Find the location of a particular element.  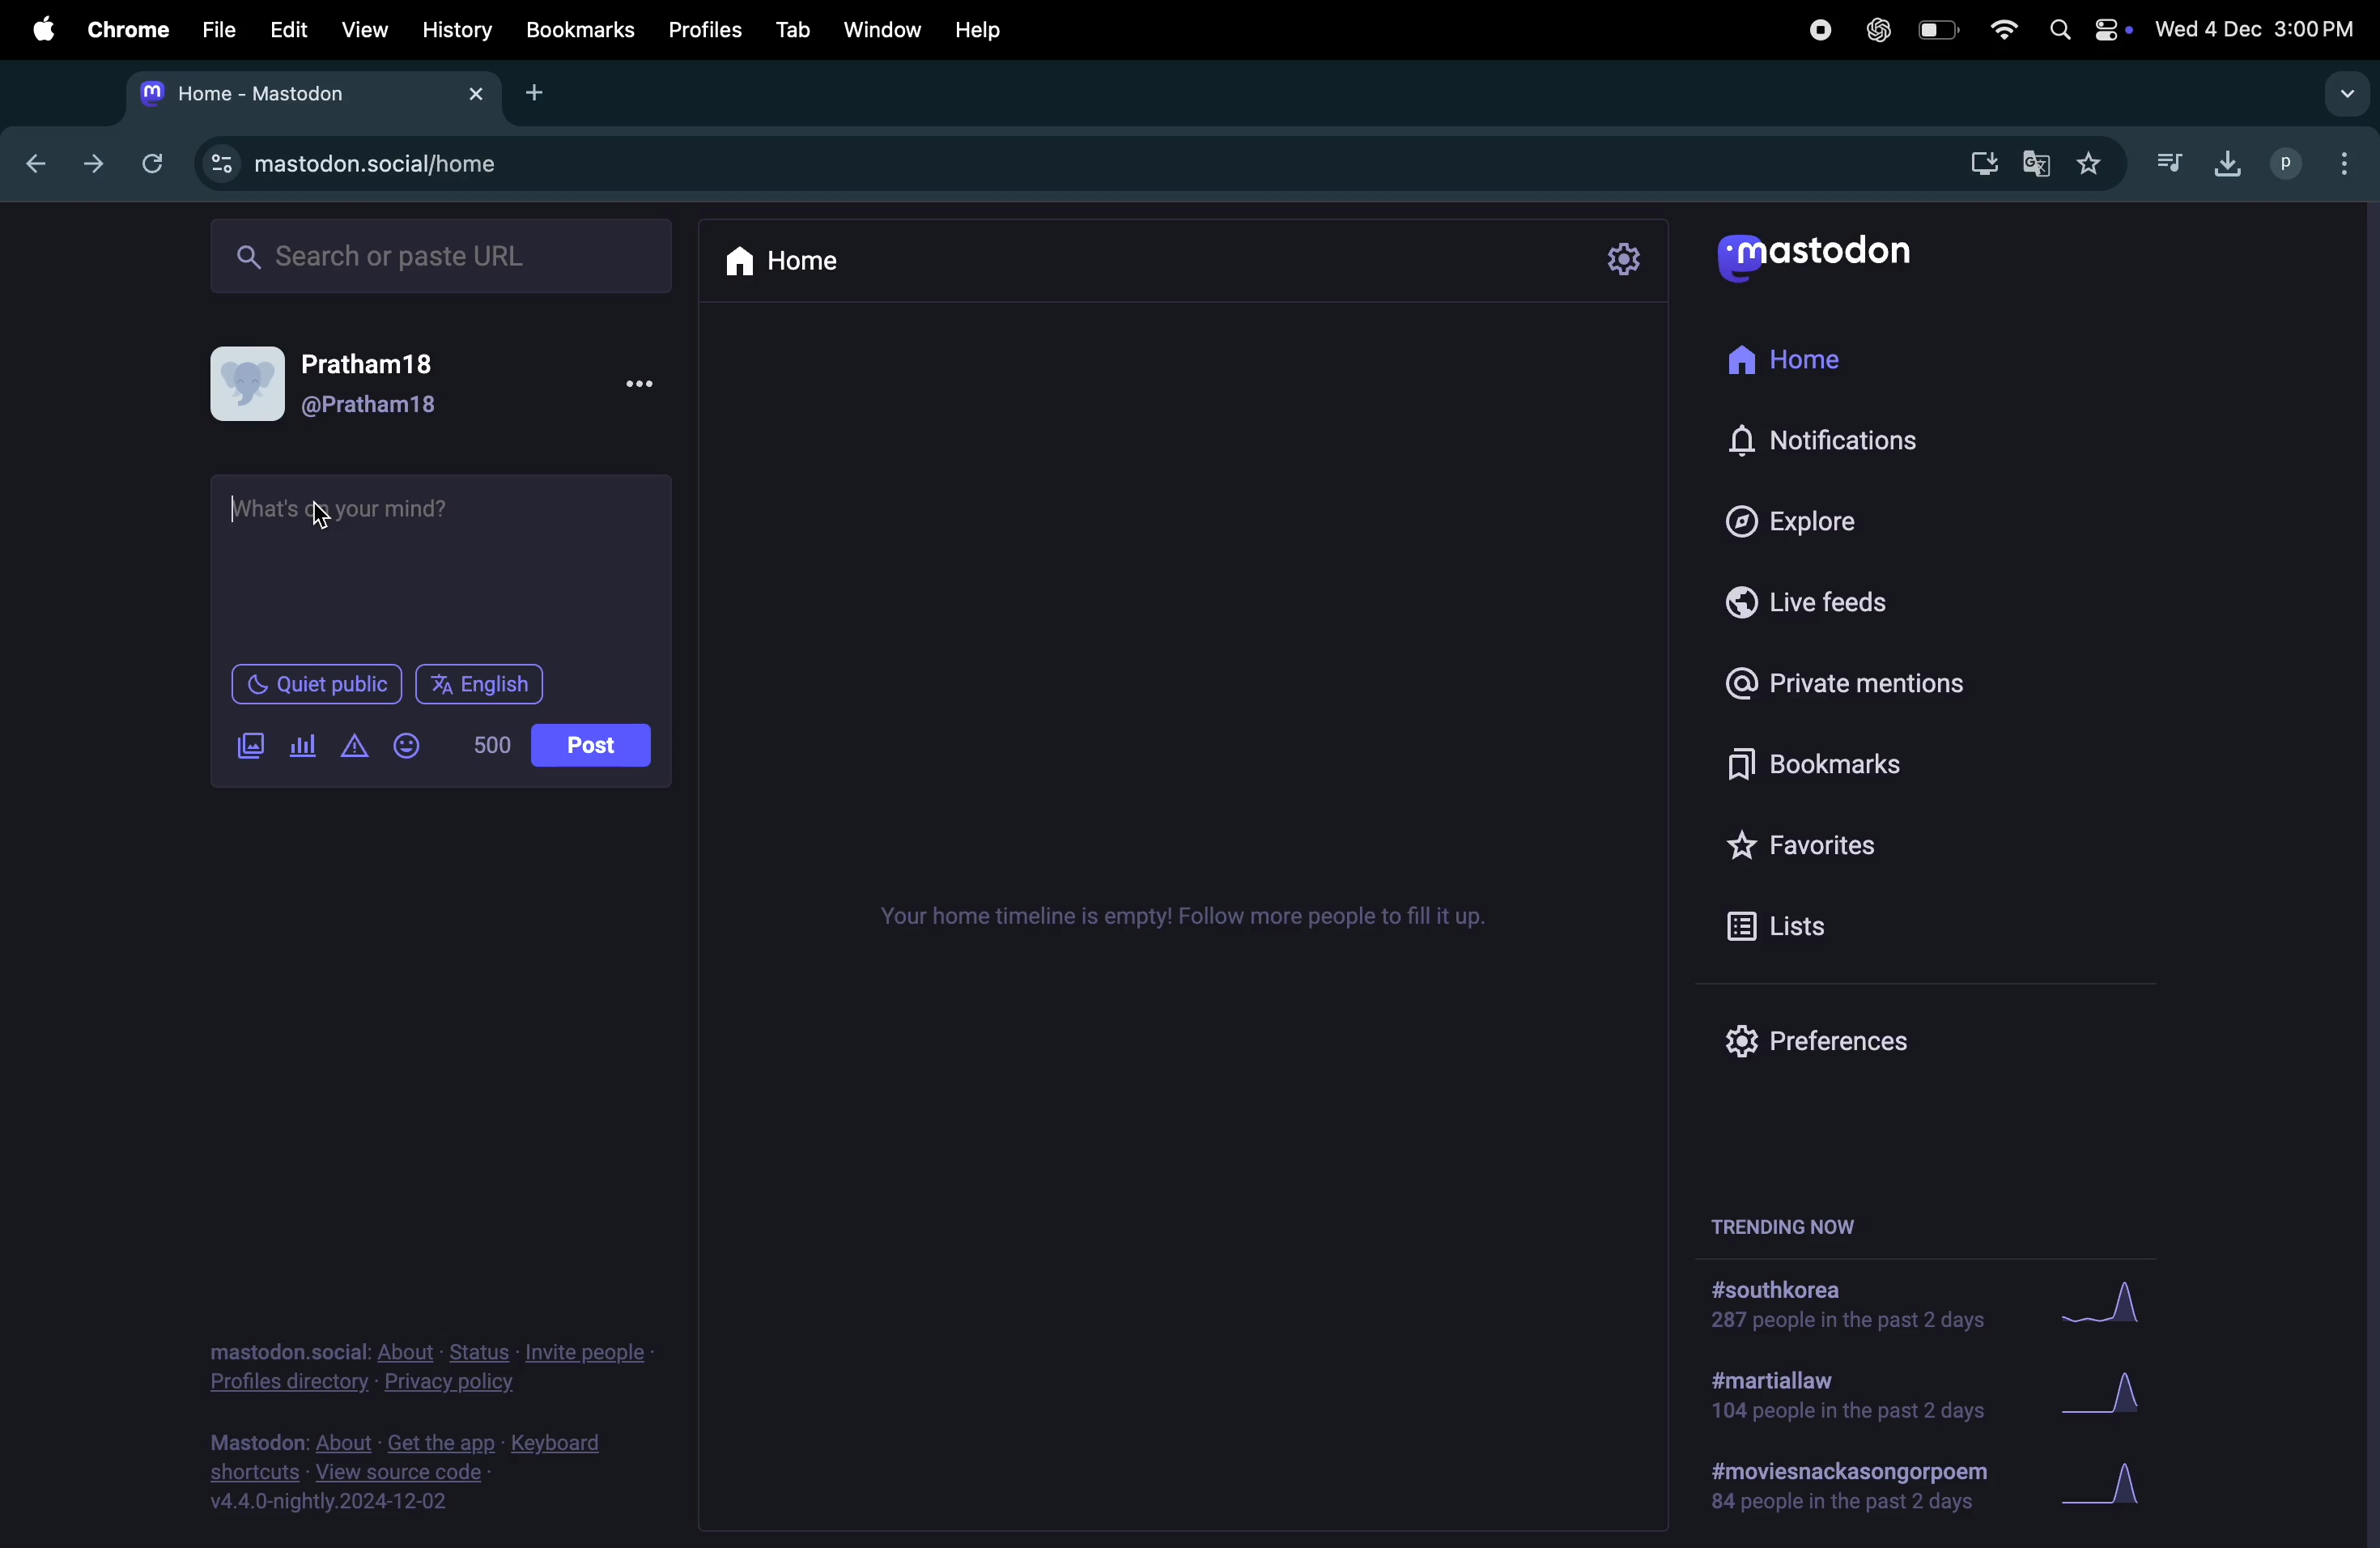

filw is located at coordinates (212, 29).